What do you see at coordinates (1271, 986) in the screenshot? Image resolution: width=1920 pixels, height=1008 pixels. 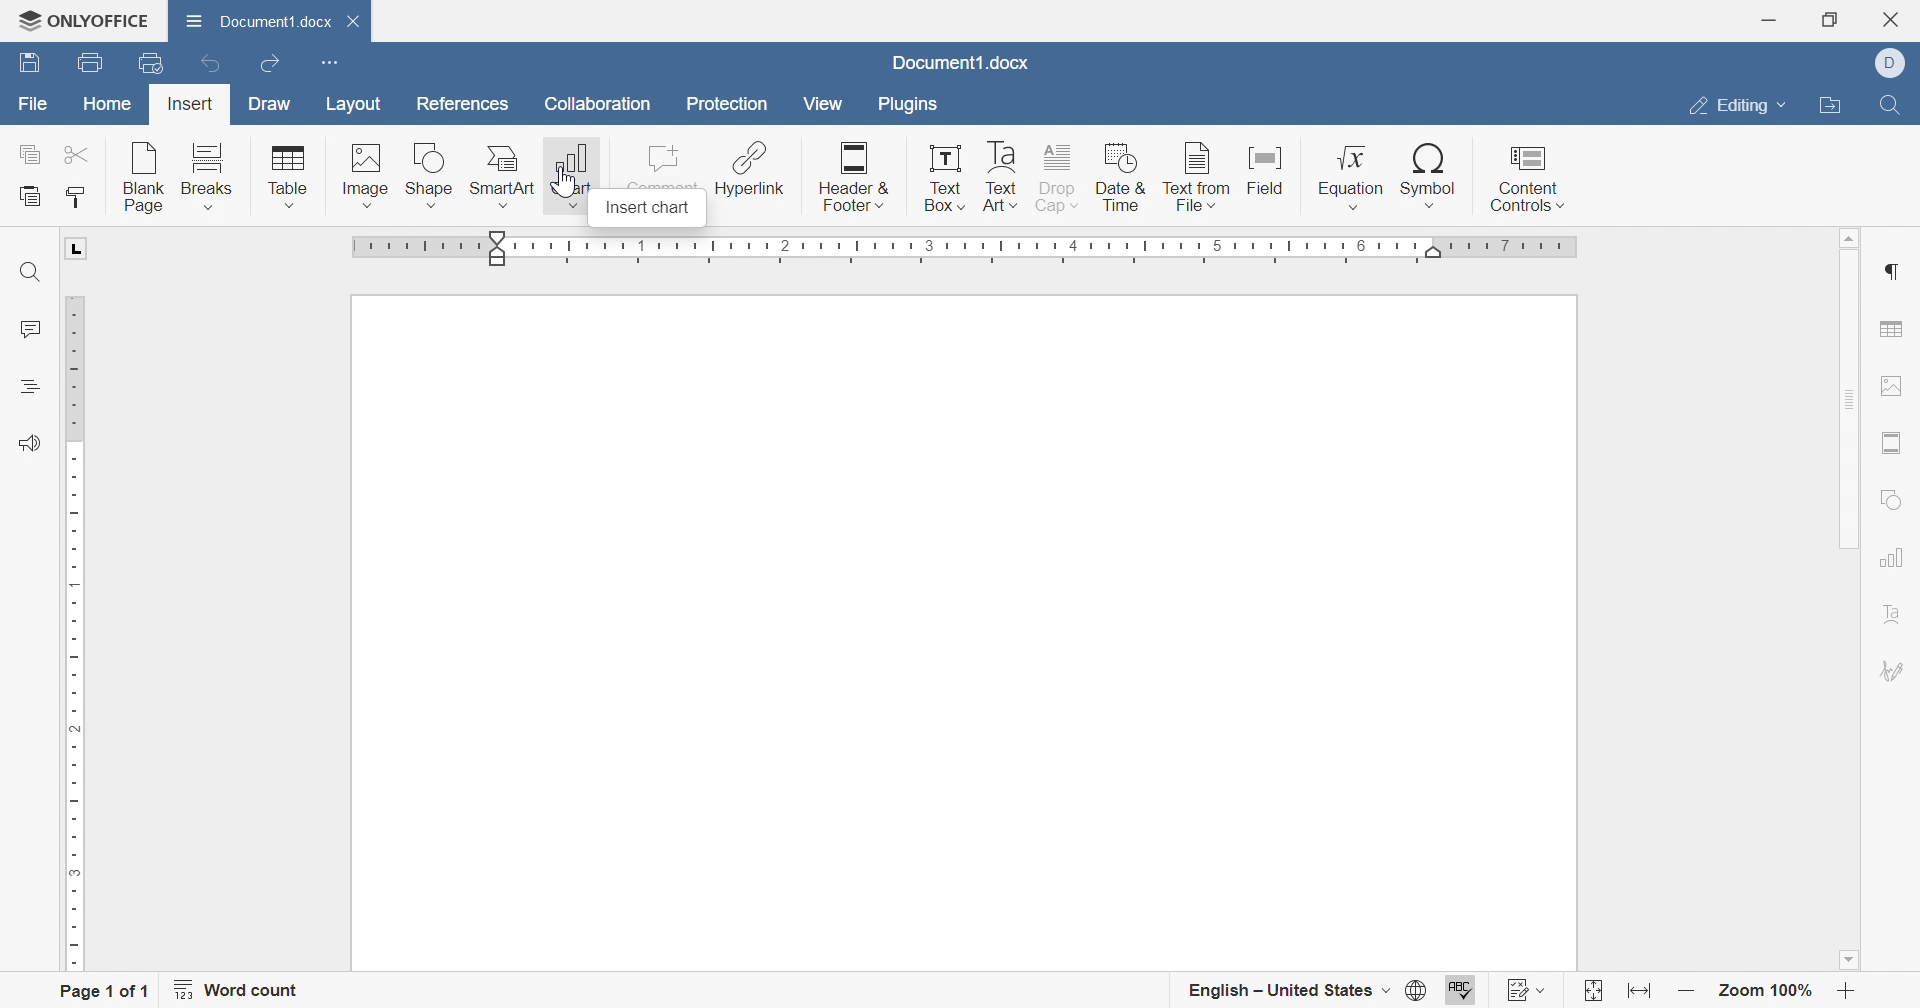 I see `English - United States` at bounding box center [1271, 986].